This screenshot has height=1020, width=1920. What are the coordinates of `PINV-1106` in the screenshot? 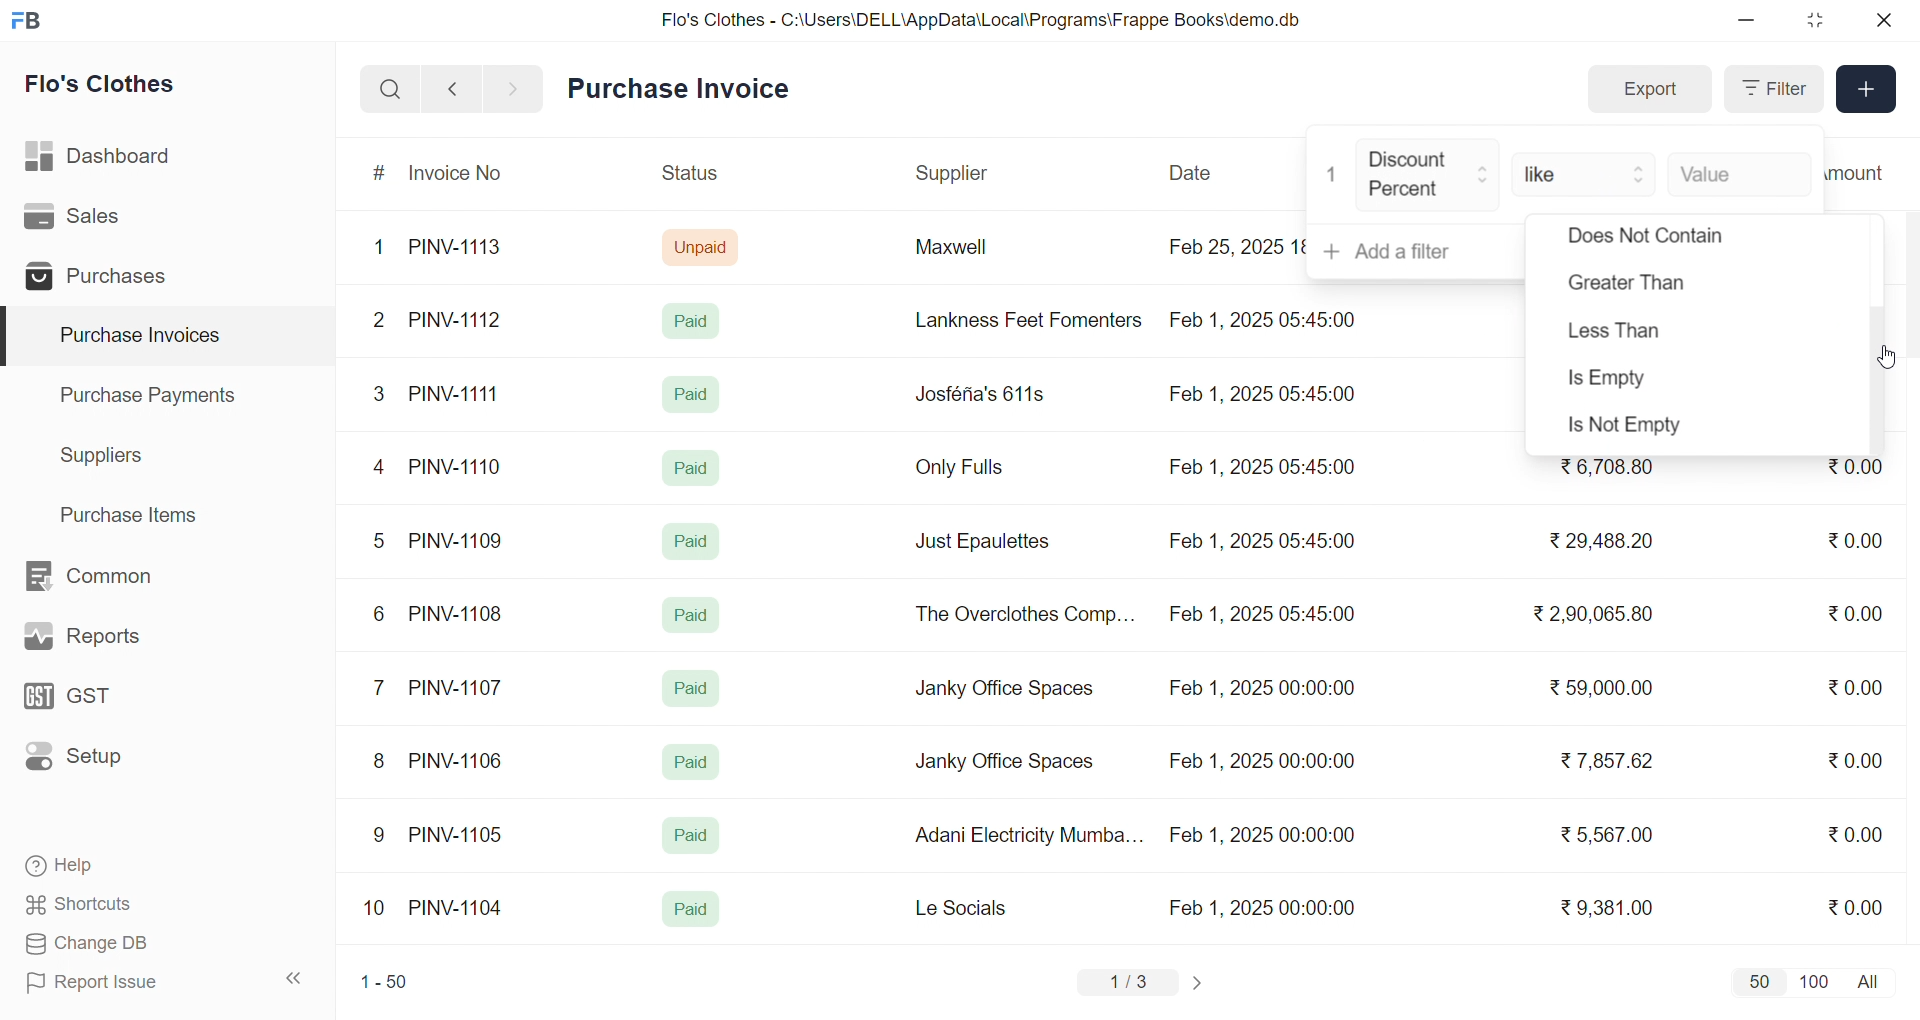 It's located at (463, 761).